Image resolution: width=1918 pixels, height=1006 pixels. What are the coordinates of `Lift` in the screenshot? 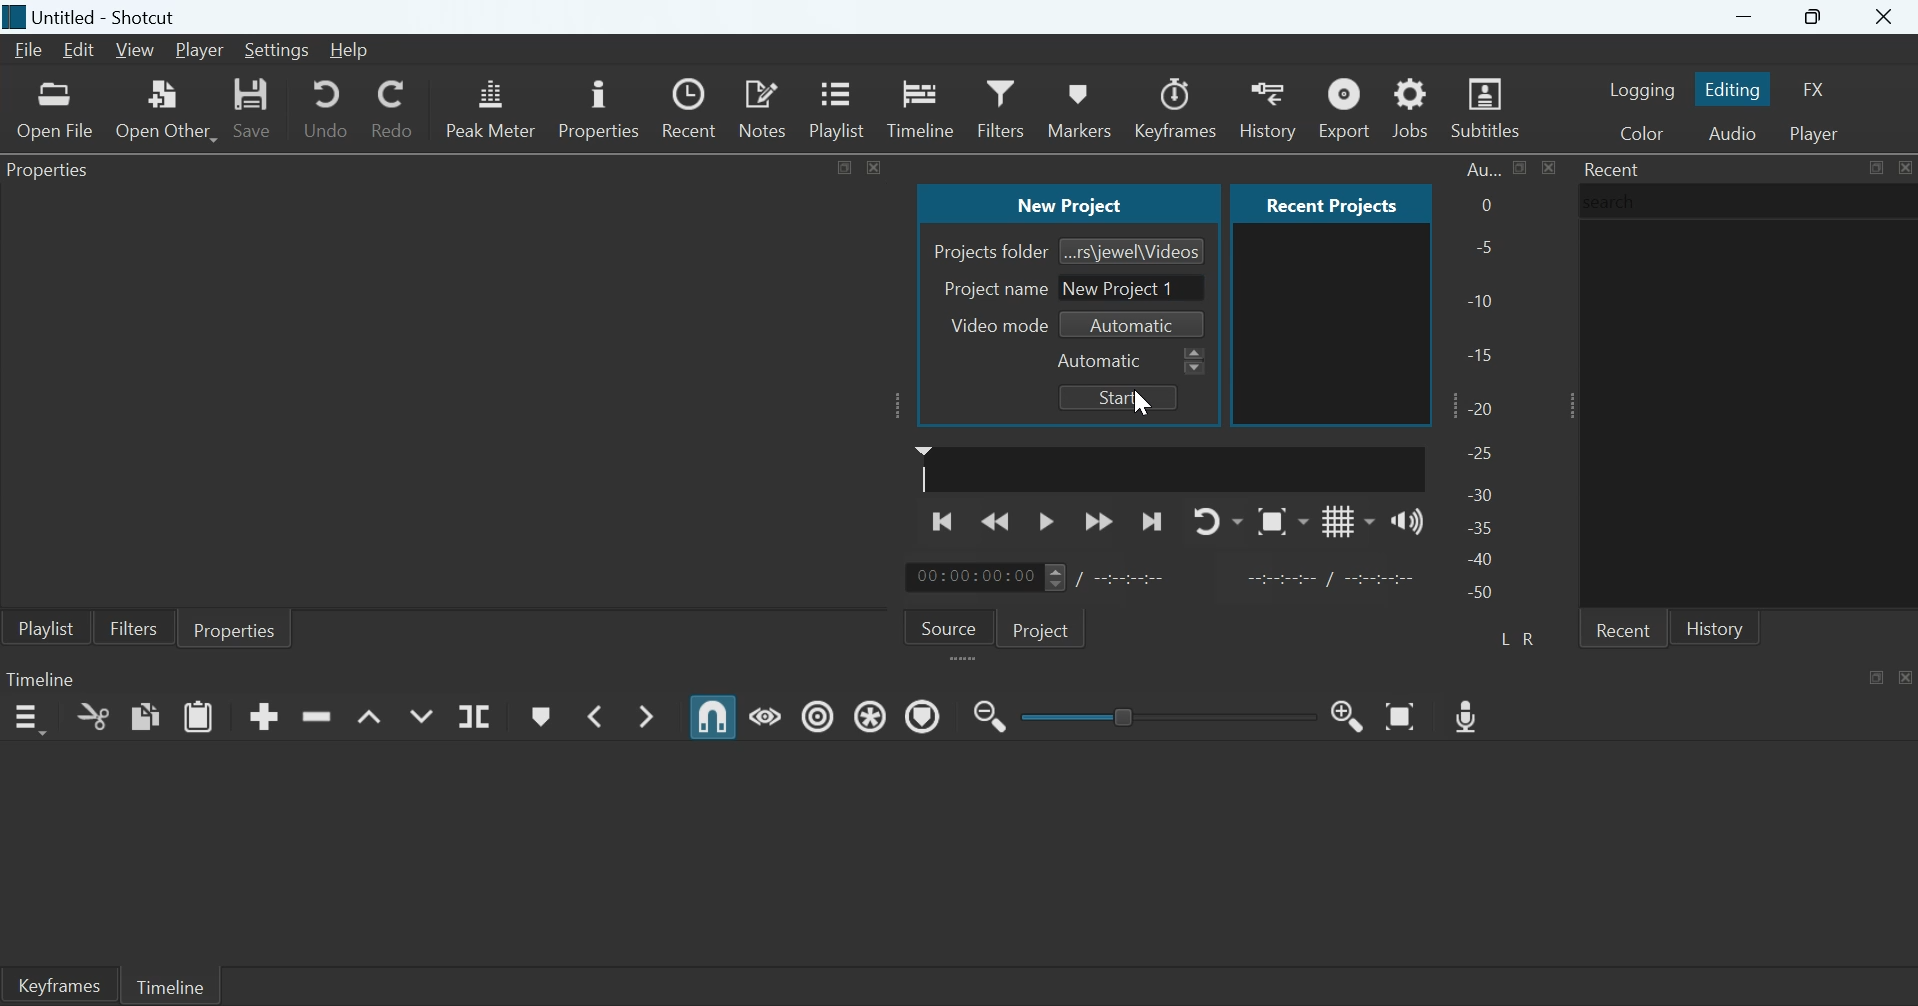 It's located at (370, 718).